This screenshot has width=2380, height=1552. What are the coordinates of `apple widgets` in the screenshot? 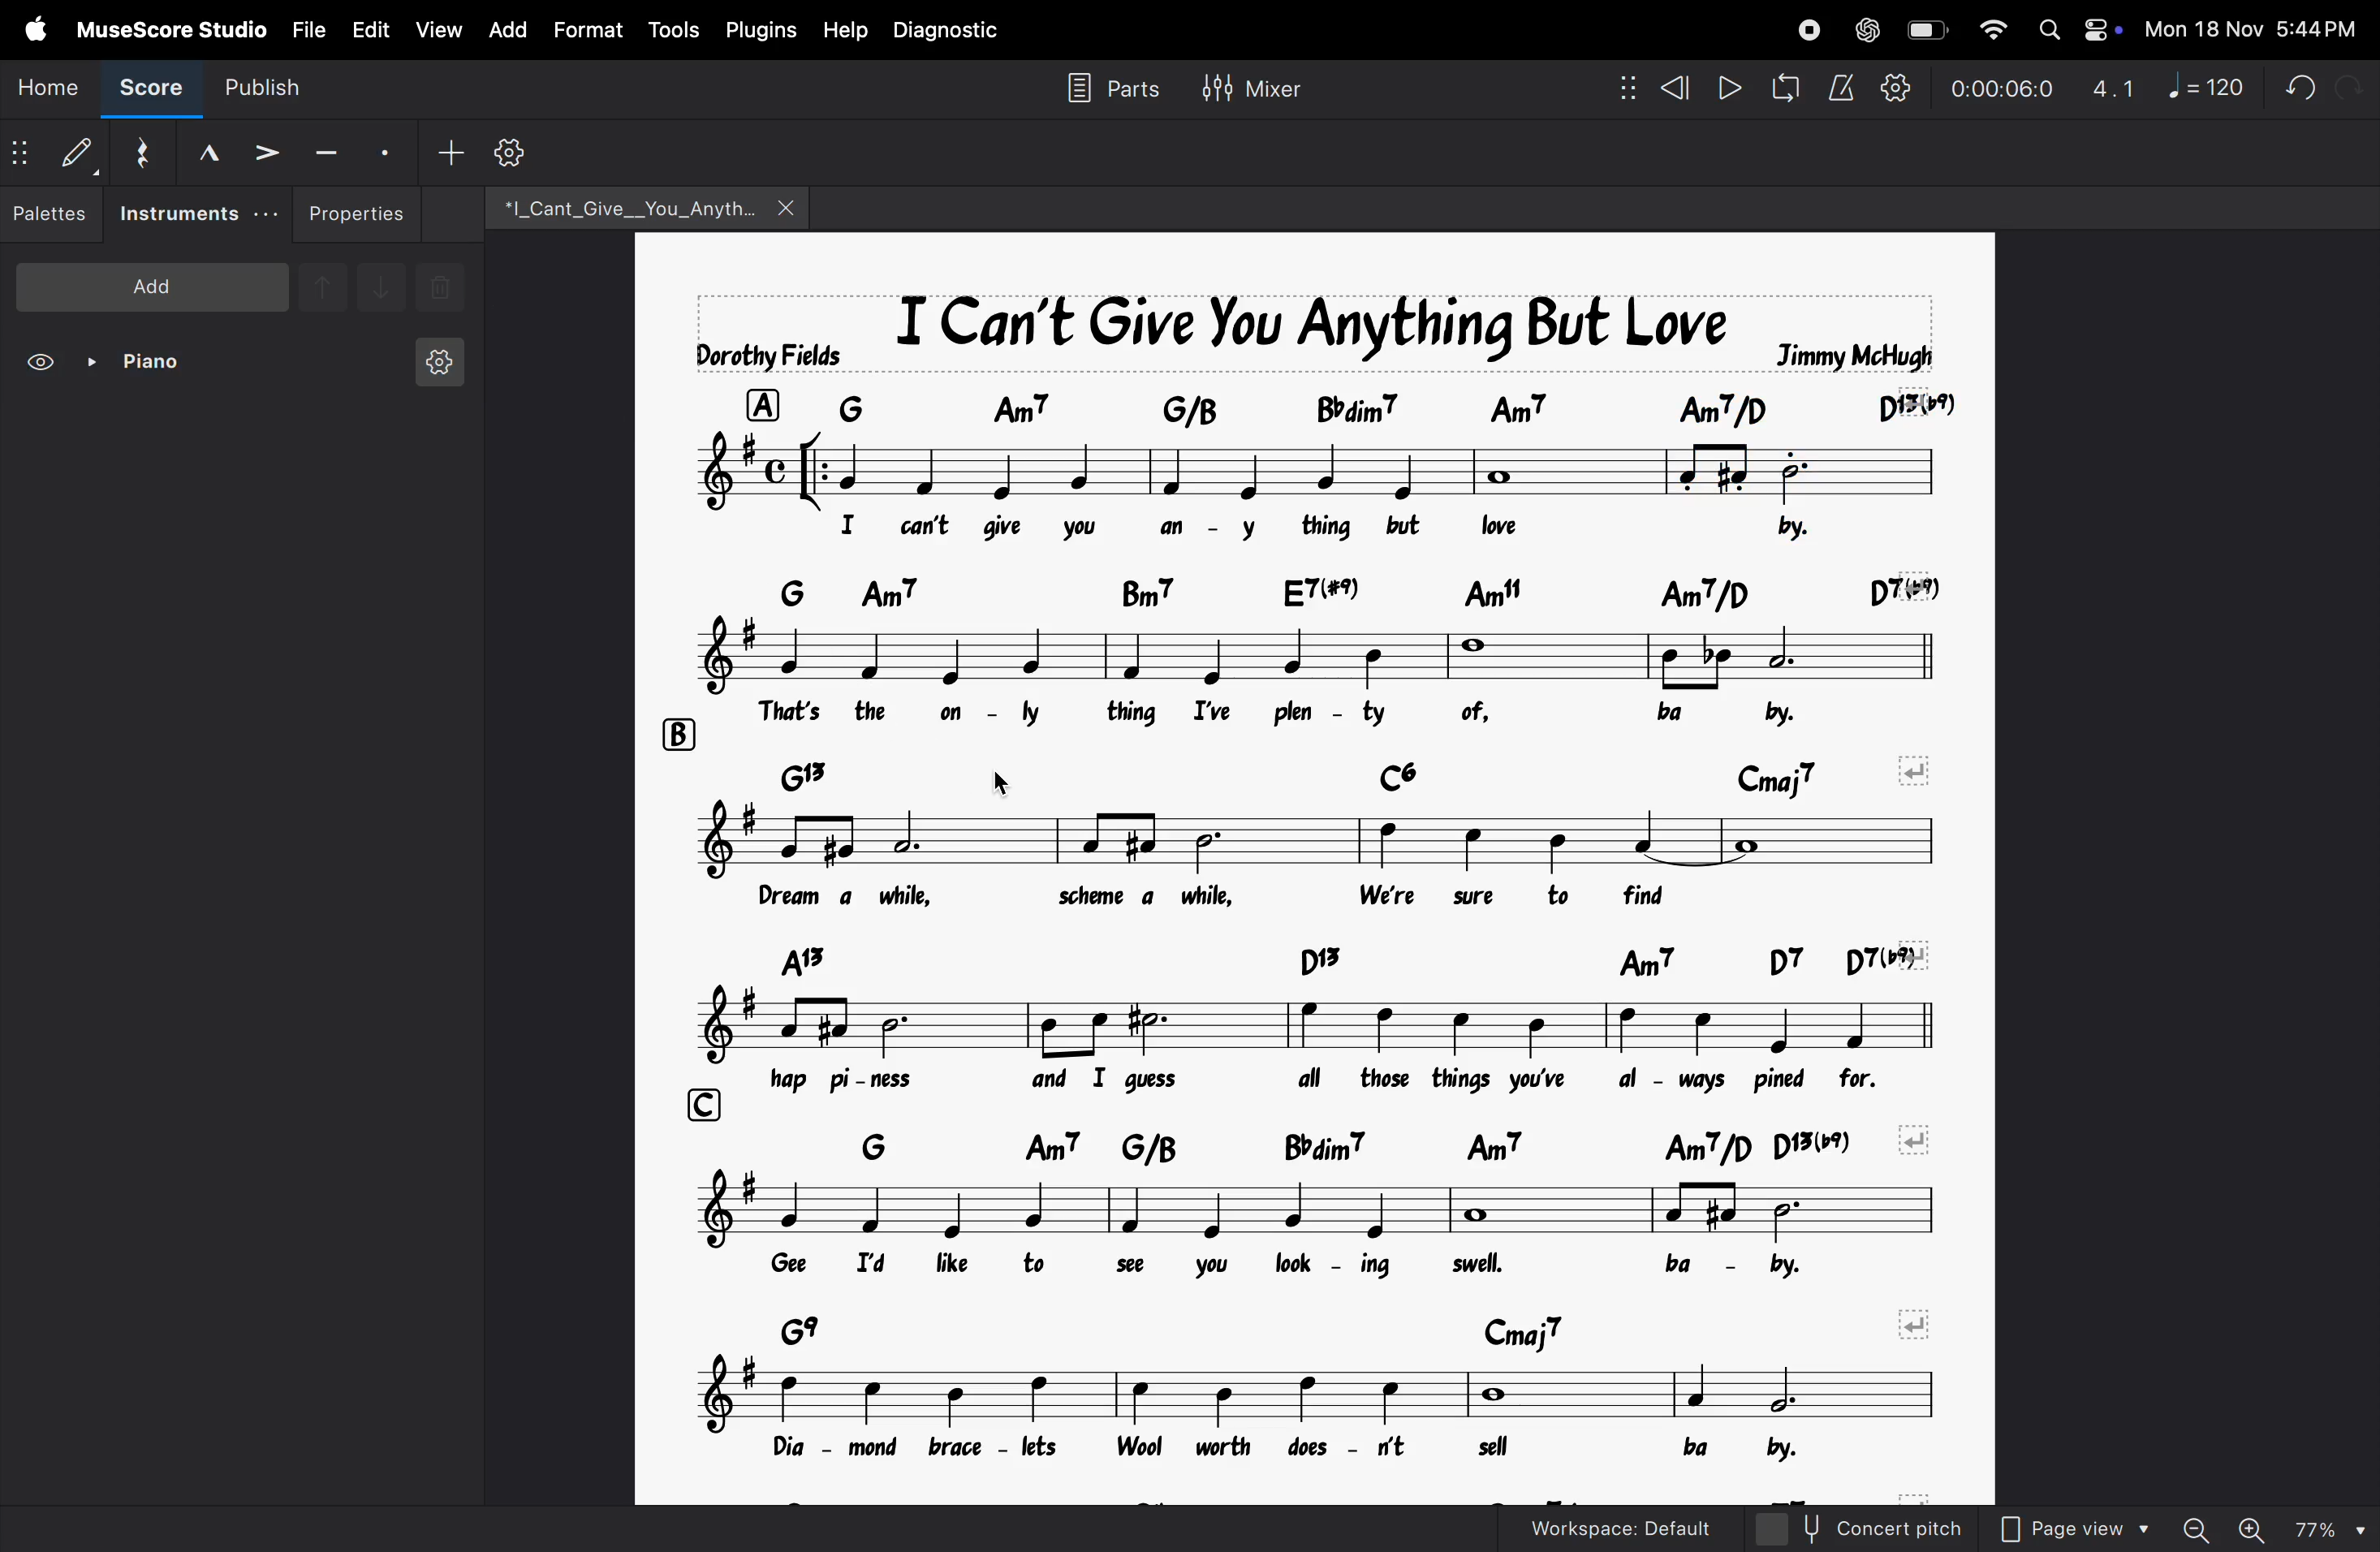 It's located at (2074, 29).